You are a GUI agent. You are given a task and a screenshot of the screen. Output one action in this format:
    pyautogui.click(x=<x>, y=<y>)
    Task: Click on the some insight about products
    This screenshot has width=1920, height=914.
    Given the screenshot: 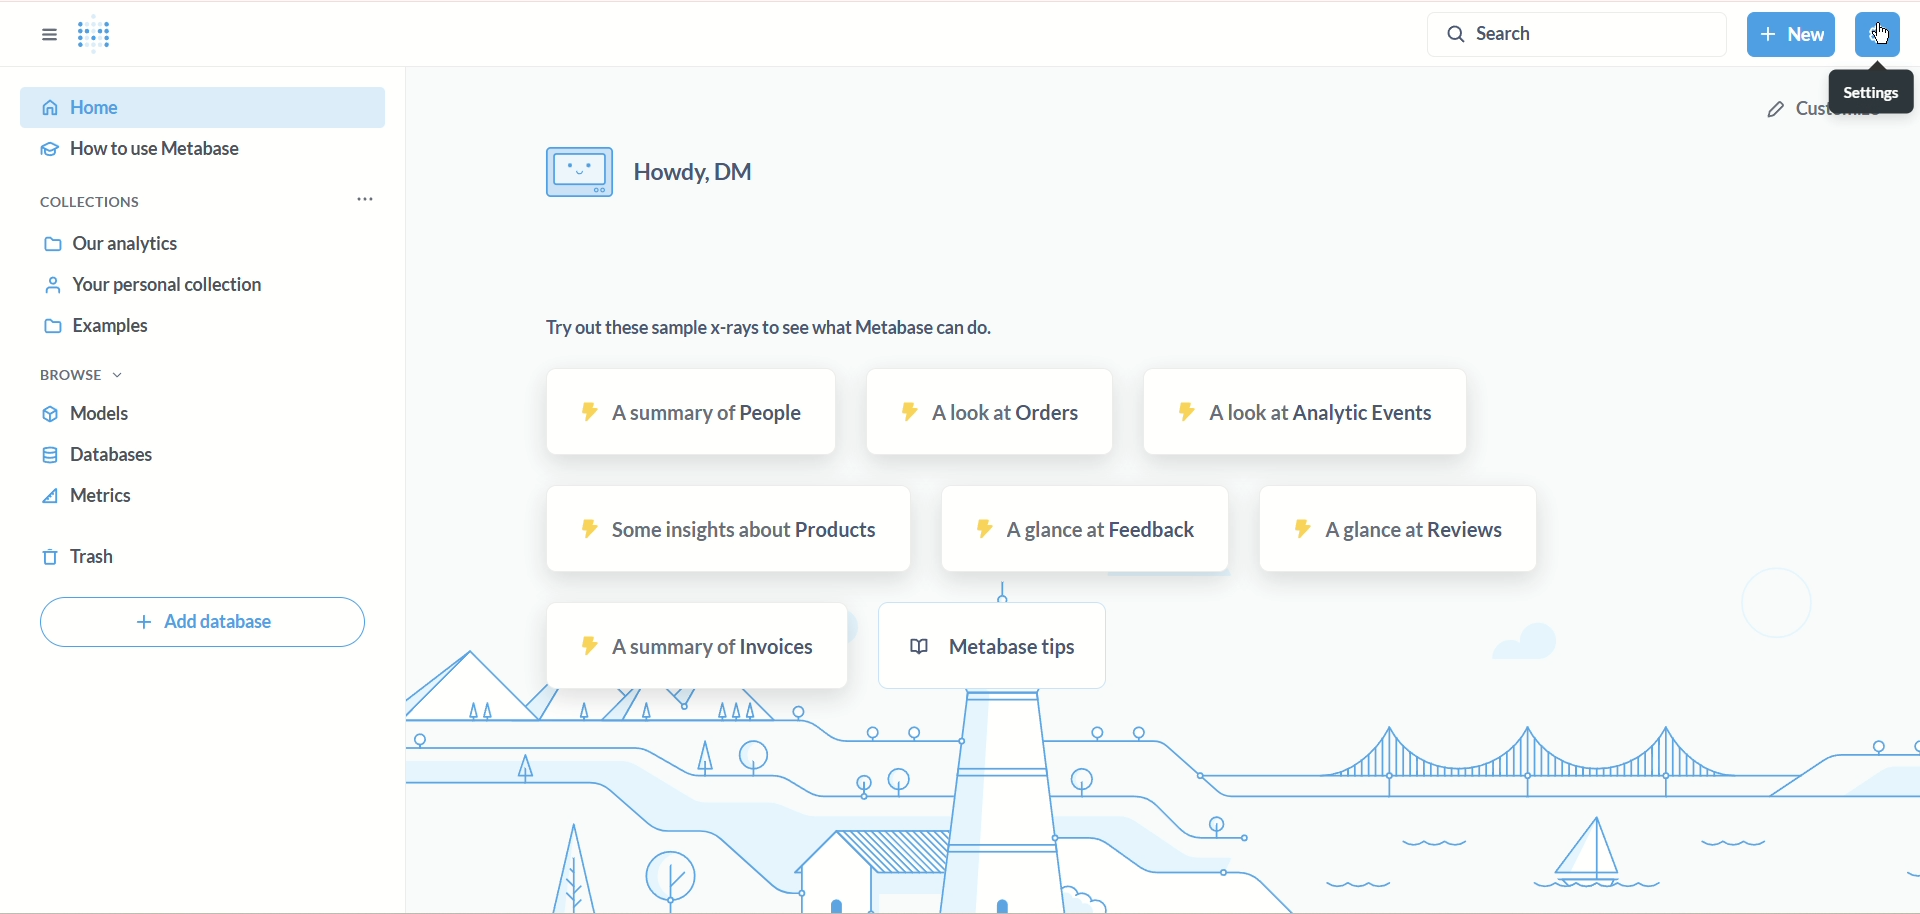 What is the action you would take?
    pyautogui.click(x=727, y=528)
    